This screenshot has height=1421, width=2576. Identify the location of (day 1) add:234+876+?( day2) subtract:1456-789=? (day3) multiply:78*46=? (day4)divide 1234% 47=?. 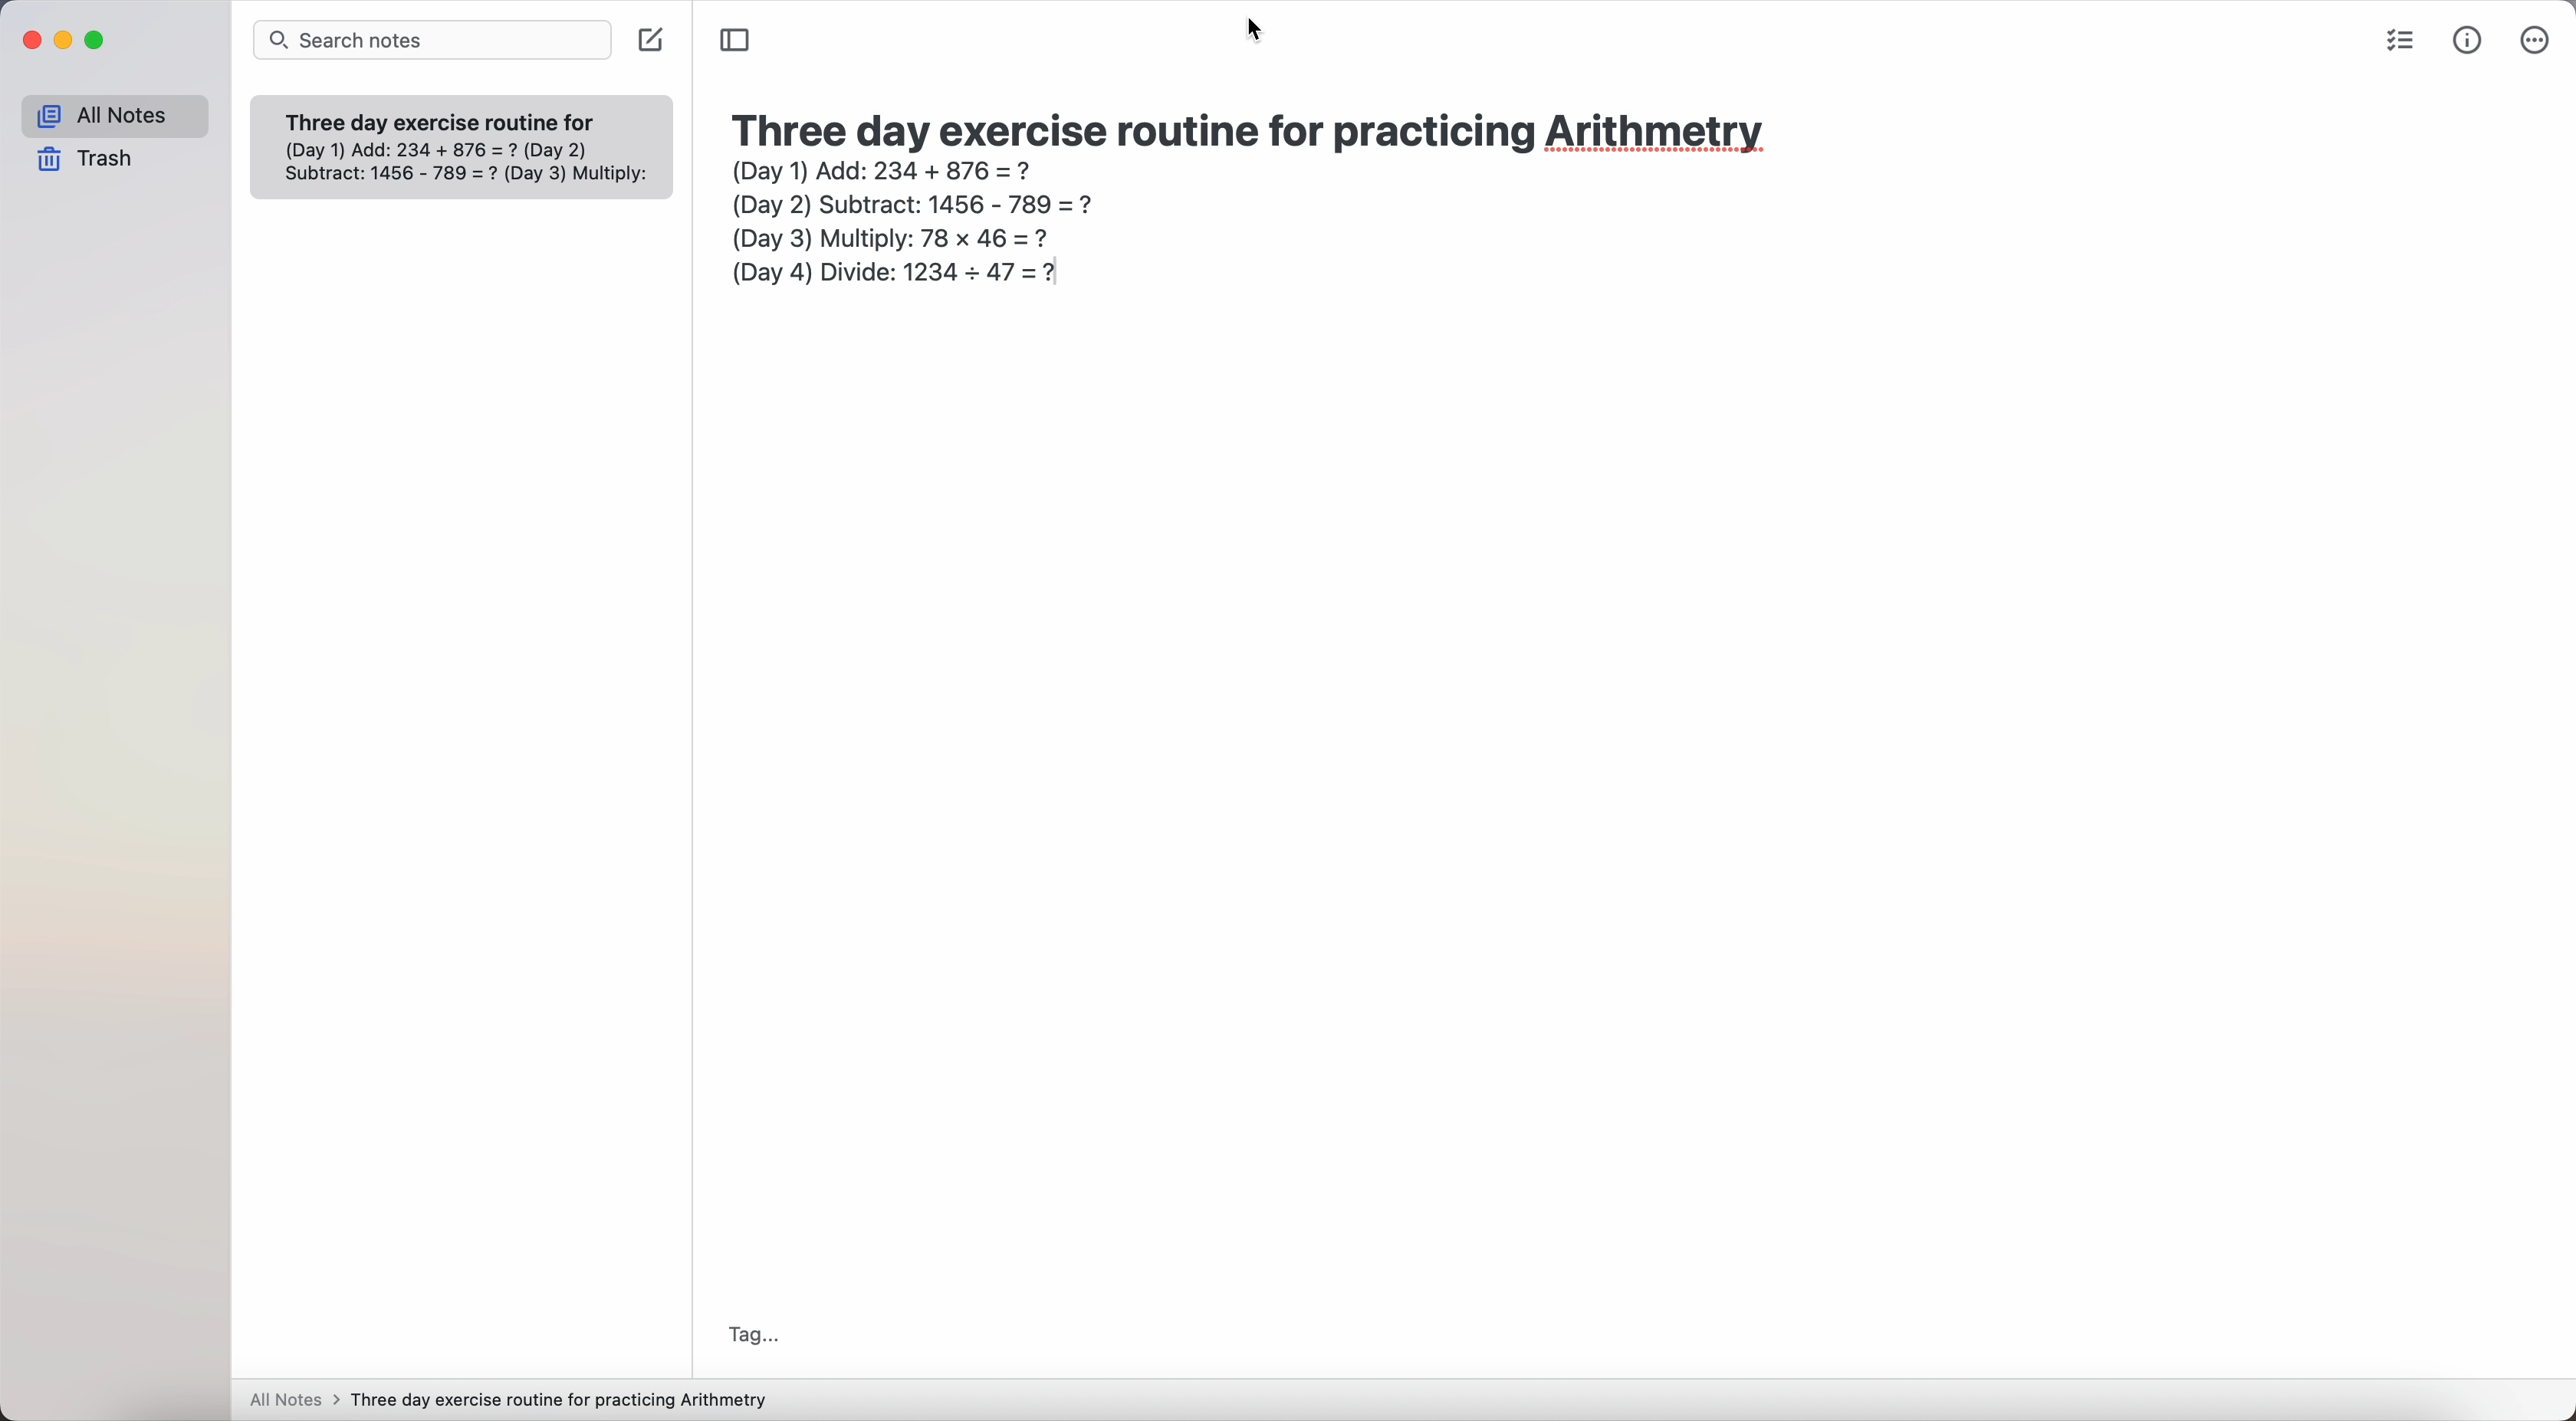
(899, 226).